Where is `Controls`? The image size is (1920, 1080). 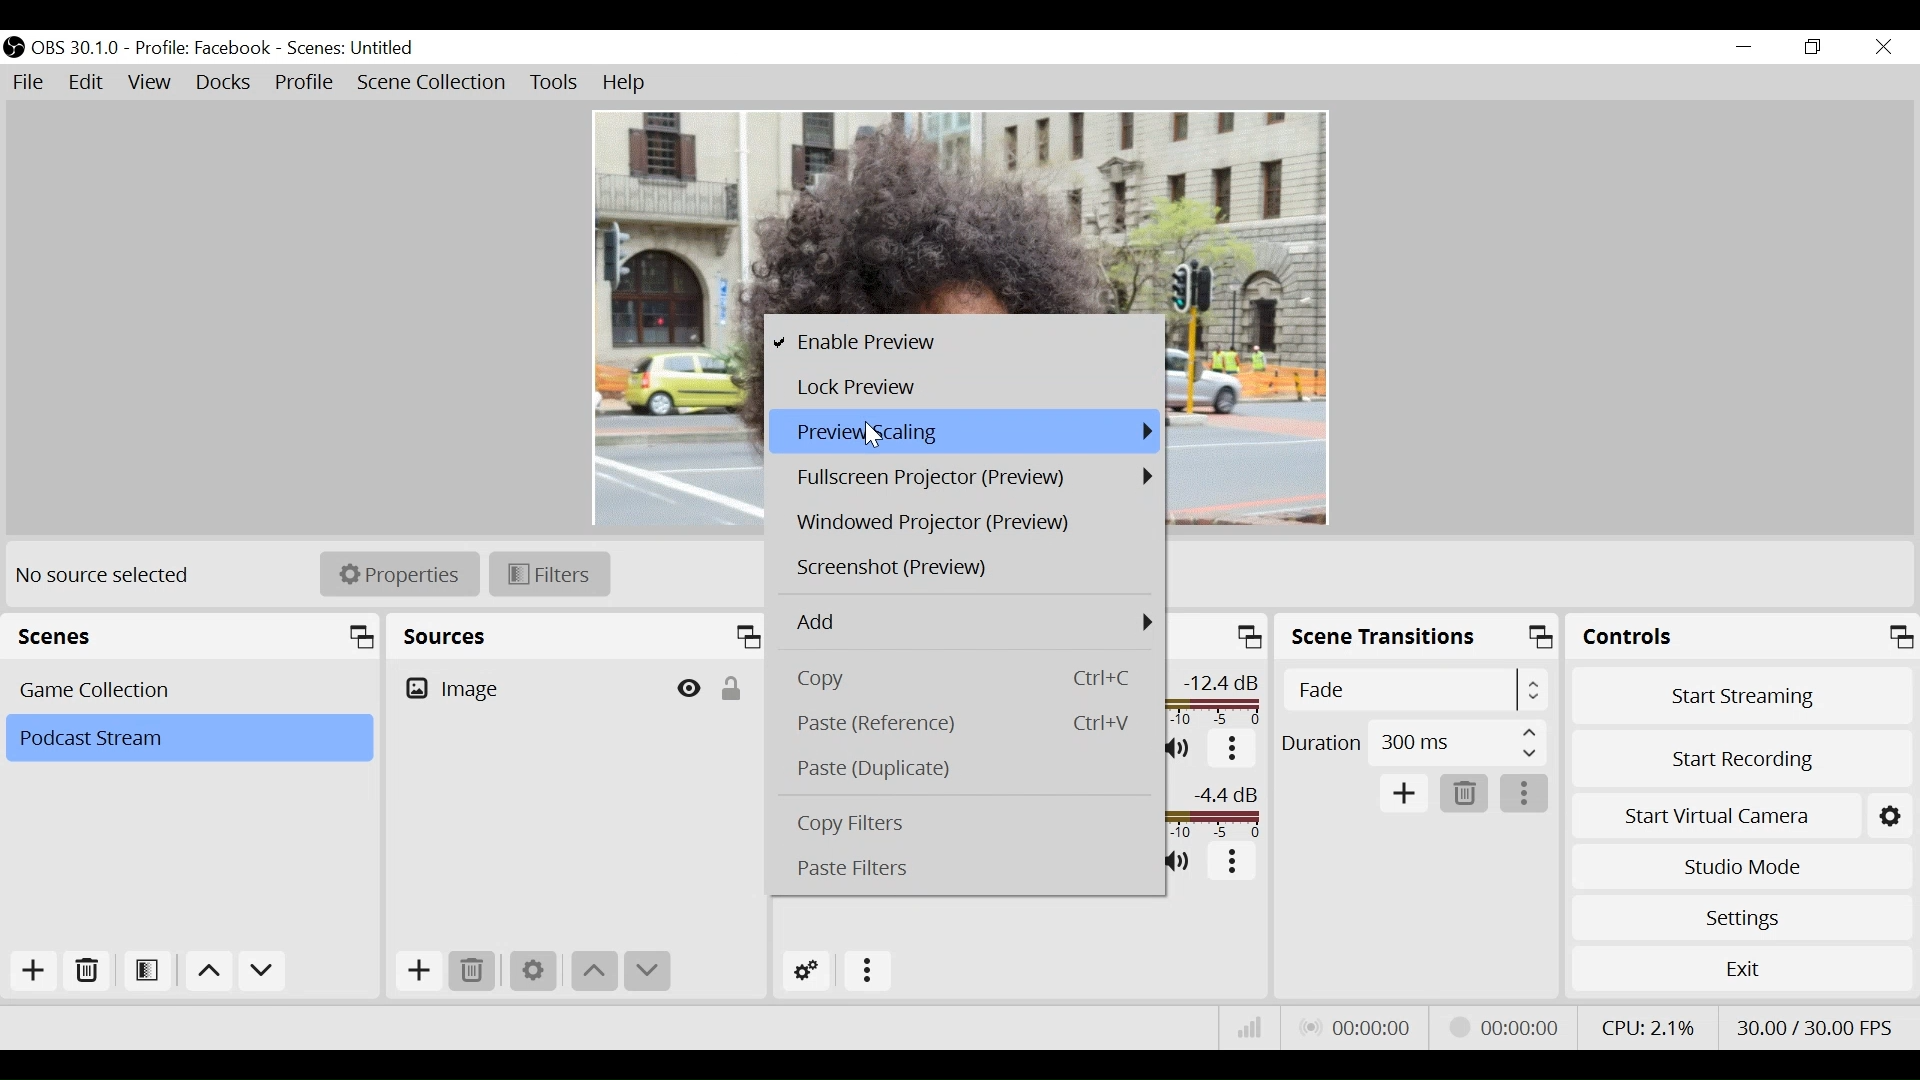 Controls is located at coordinates (1744, 636).